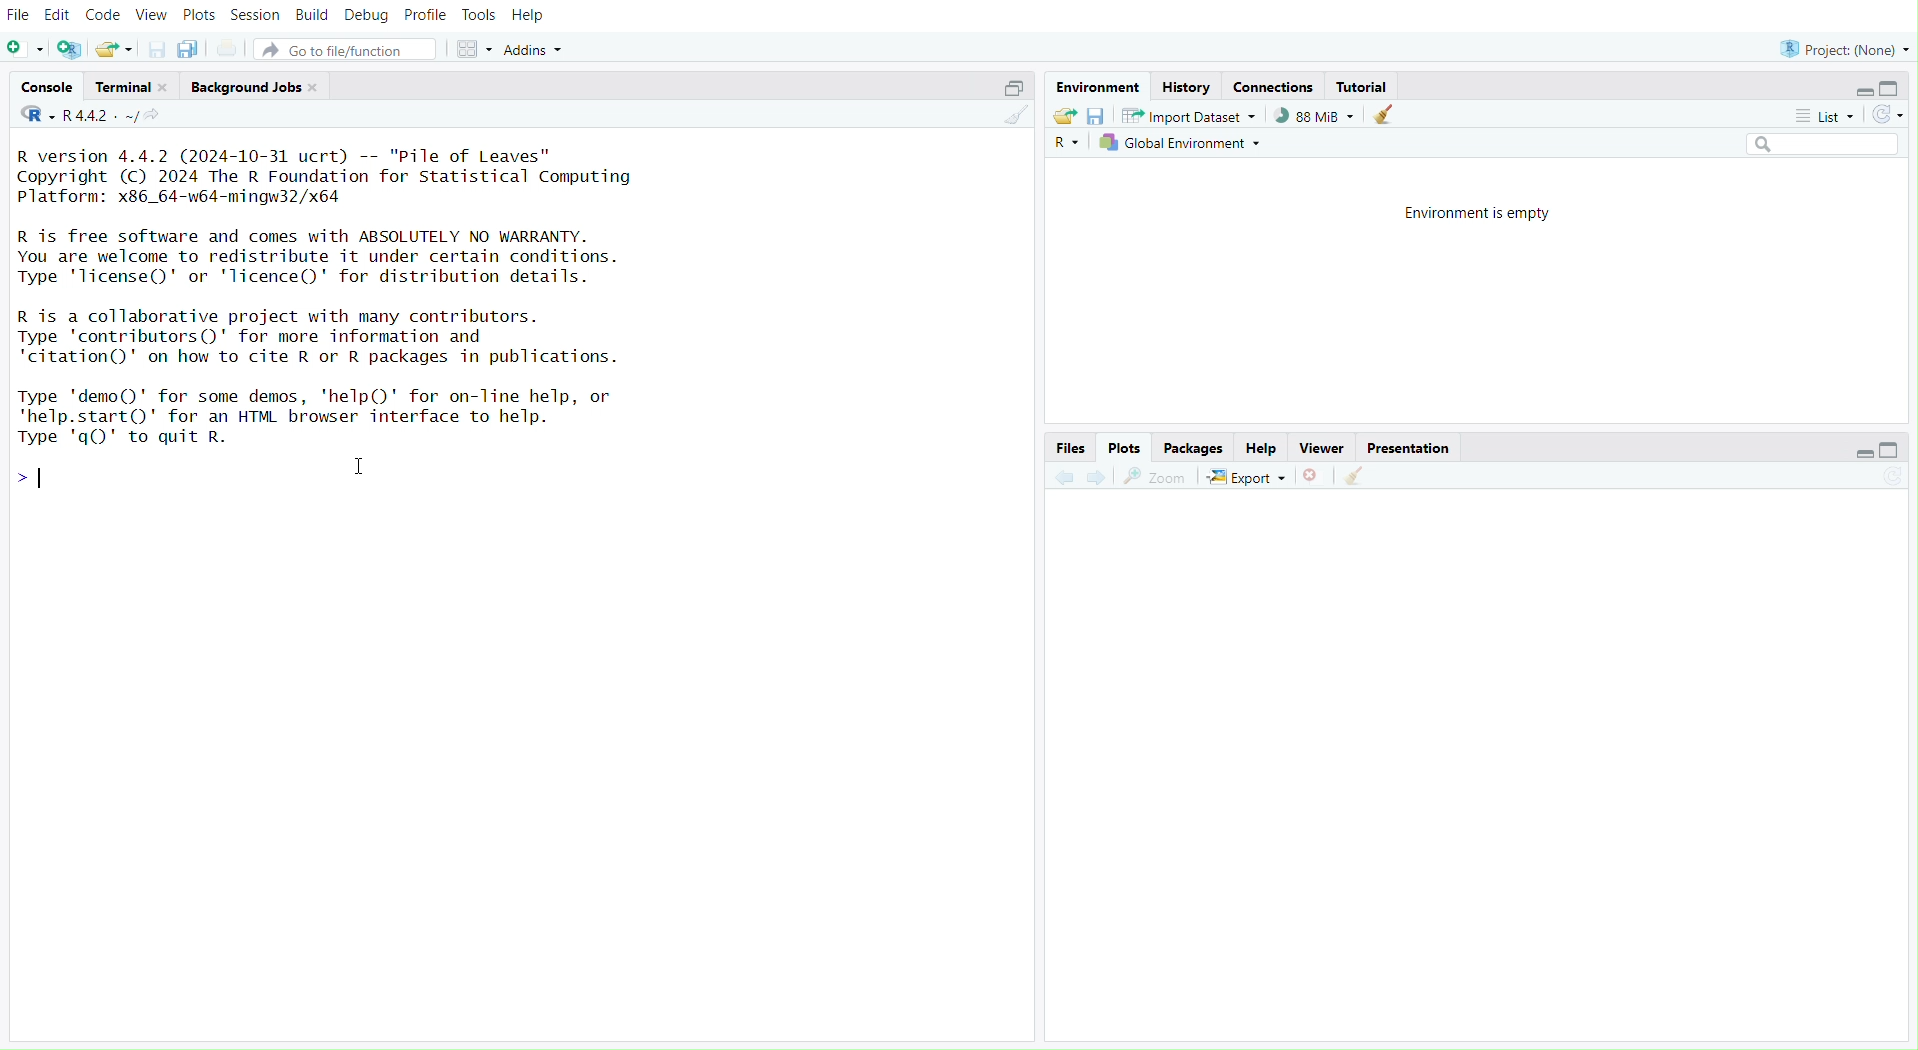 The height and width of the screenshot is (1050, 1918). Describe the element at coordinates (1193, 449) in the screenshot. I see `Packages` at that location.